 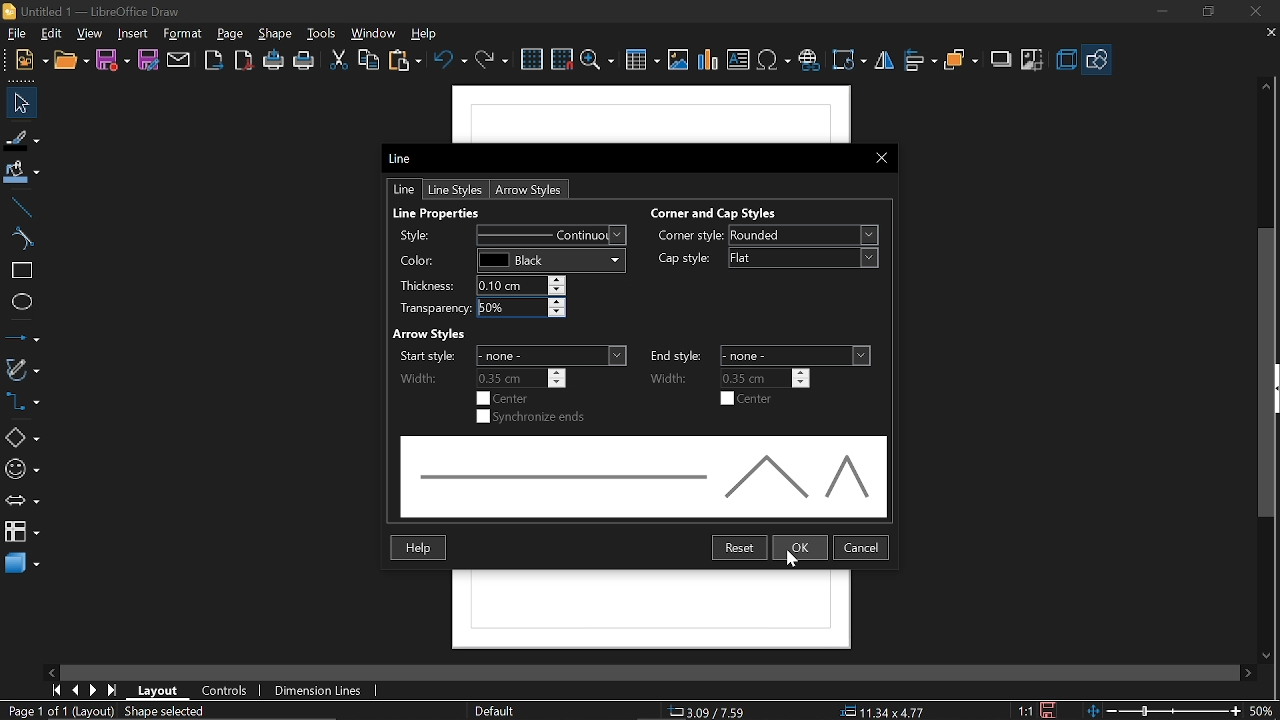 What do you see at coordinates (22, 140) in the screenshot?
I see `fill line` at bounding box center [22, 140].